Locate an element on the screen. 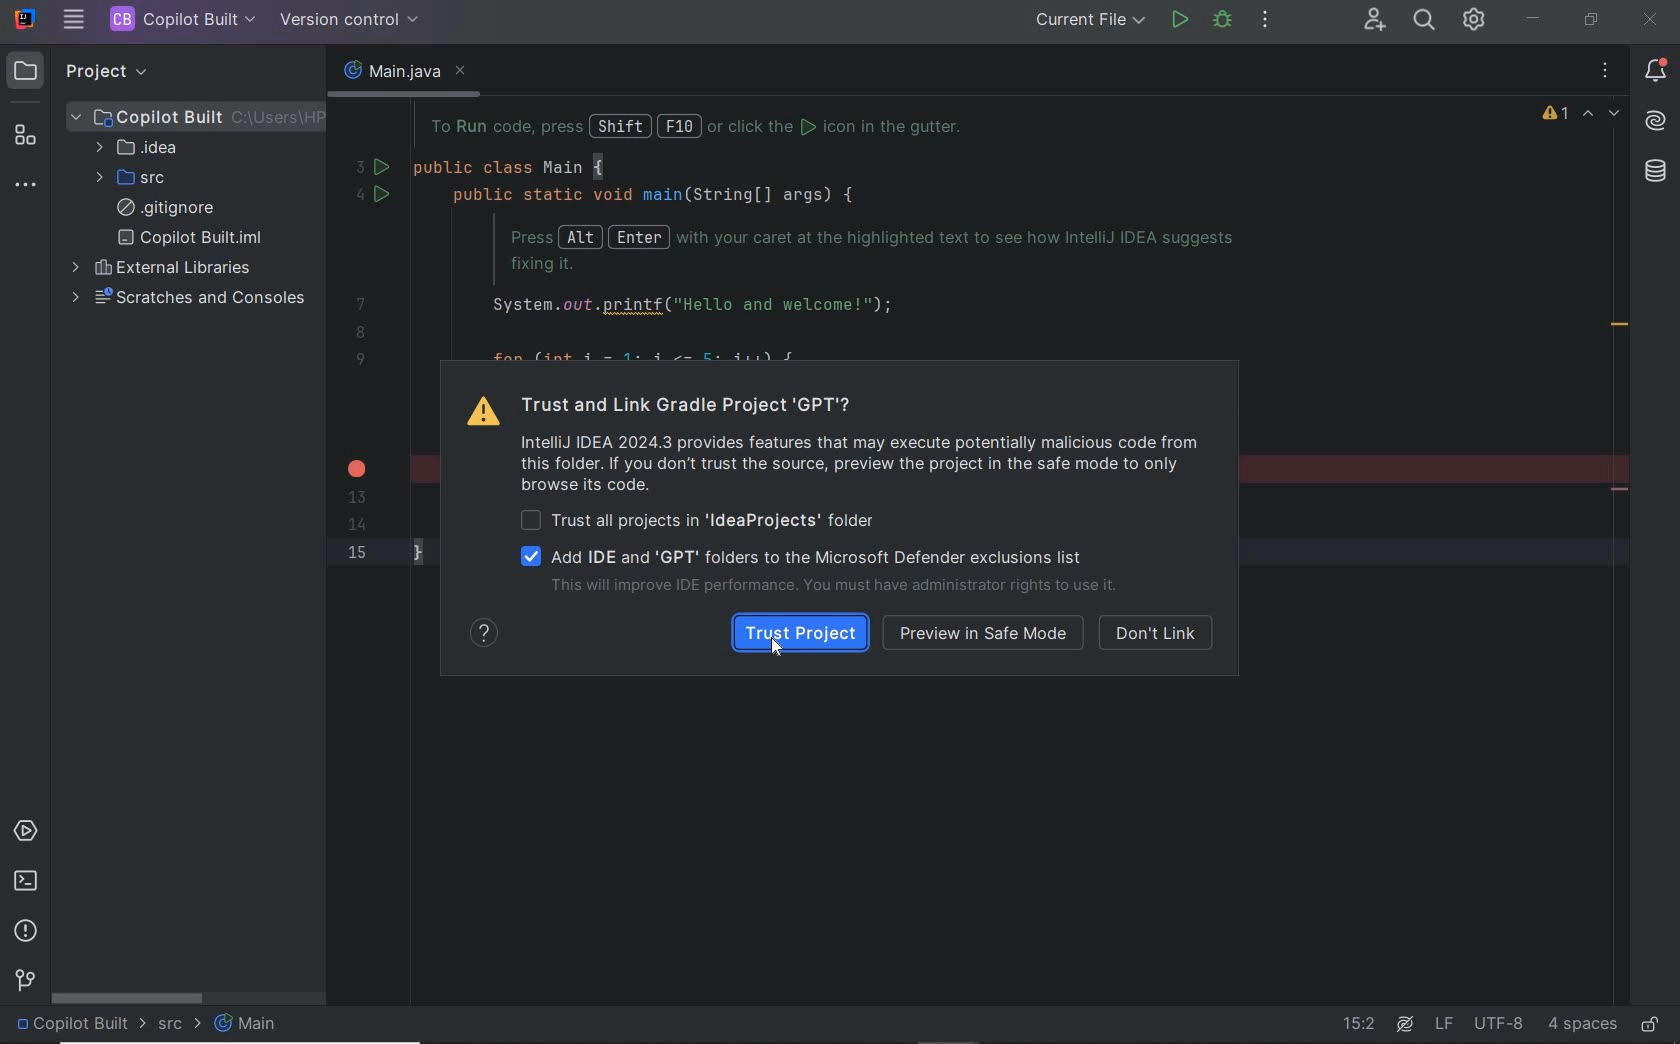 The height and width of the screenshot is (1044, 1680). make file ready only is located at coordinates (1649, 1023).